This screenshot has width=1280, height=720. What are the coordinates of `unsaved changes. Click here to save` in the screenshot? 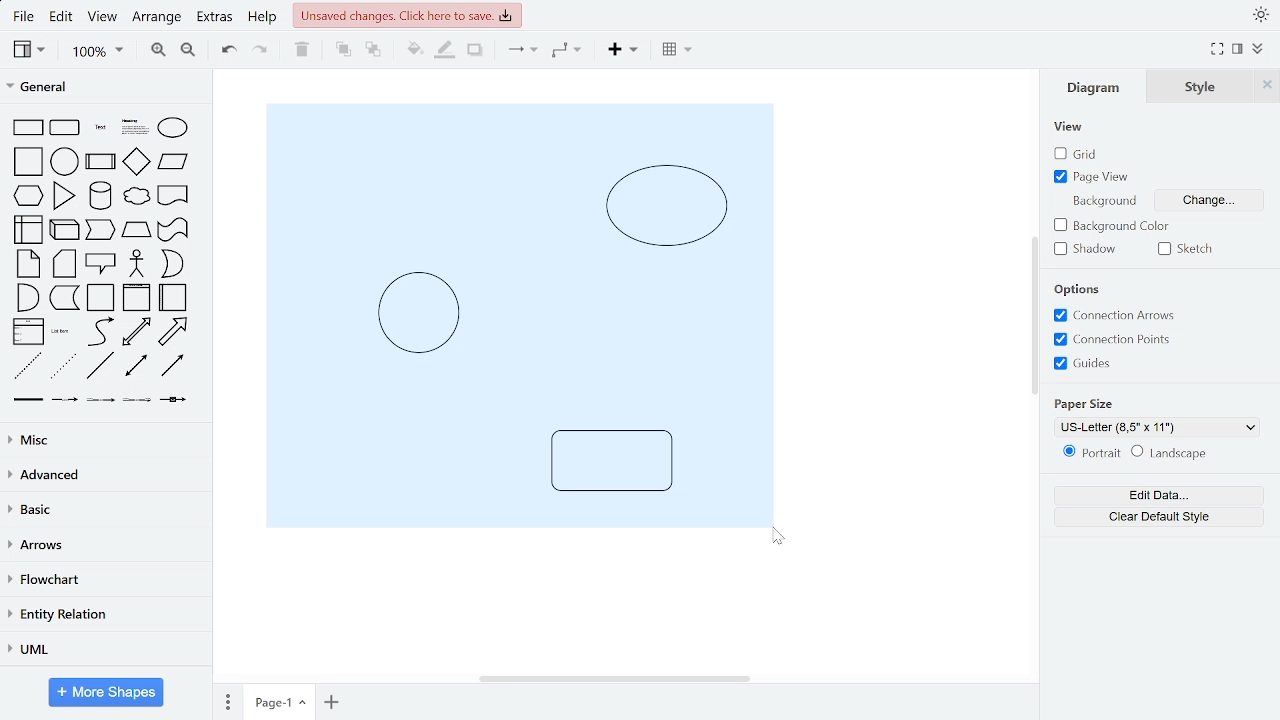 It's located at (407, 15).